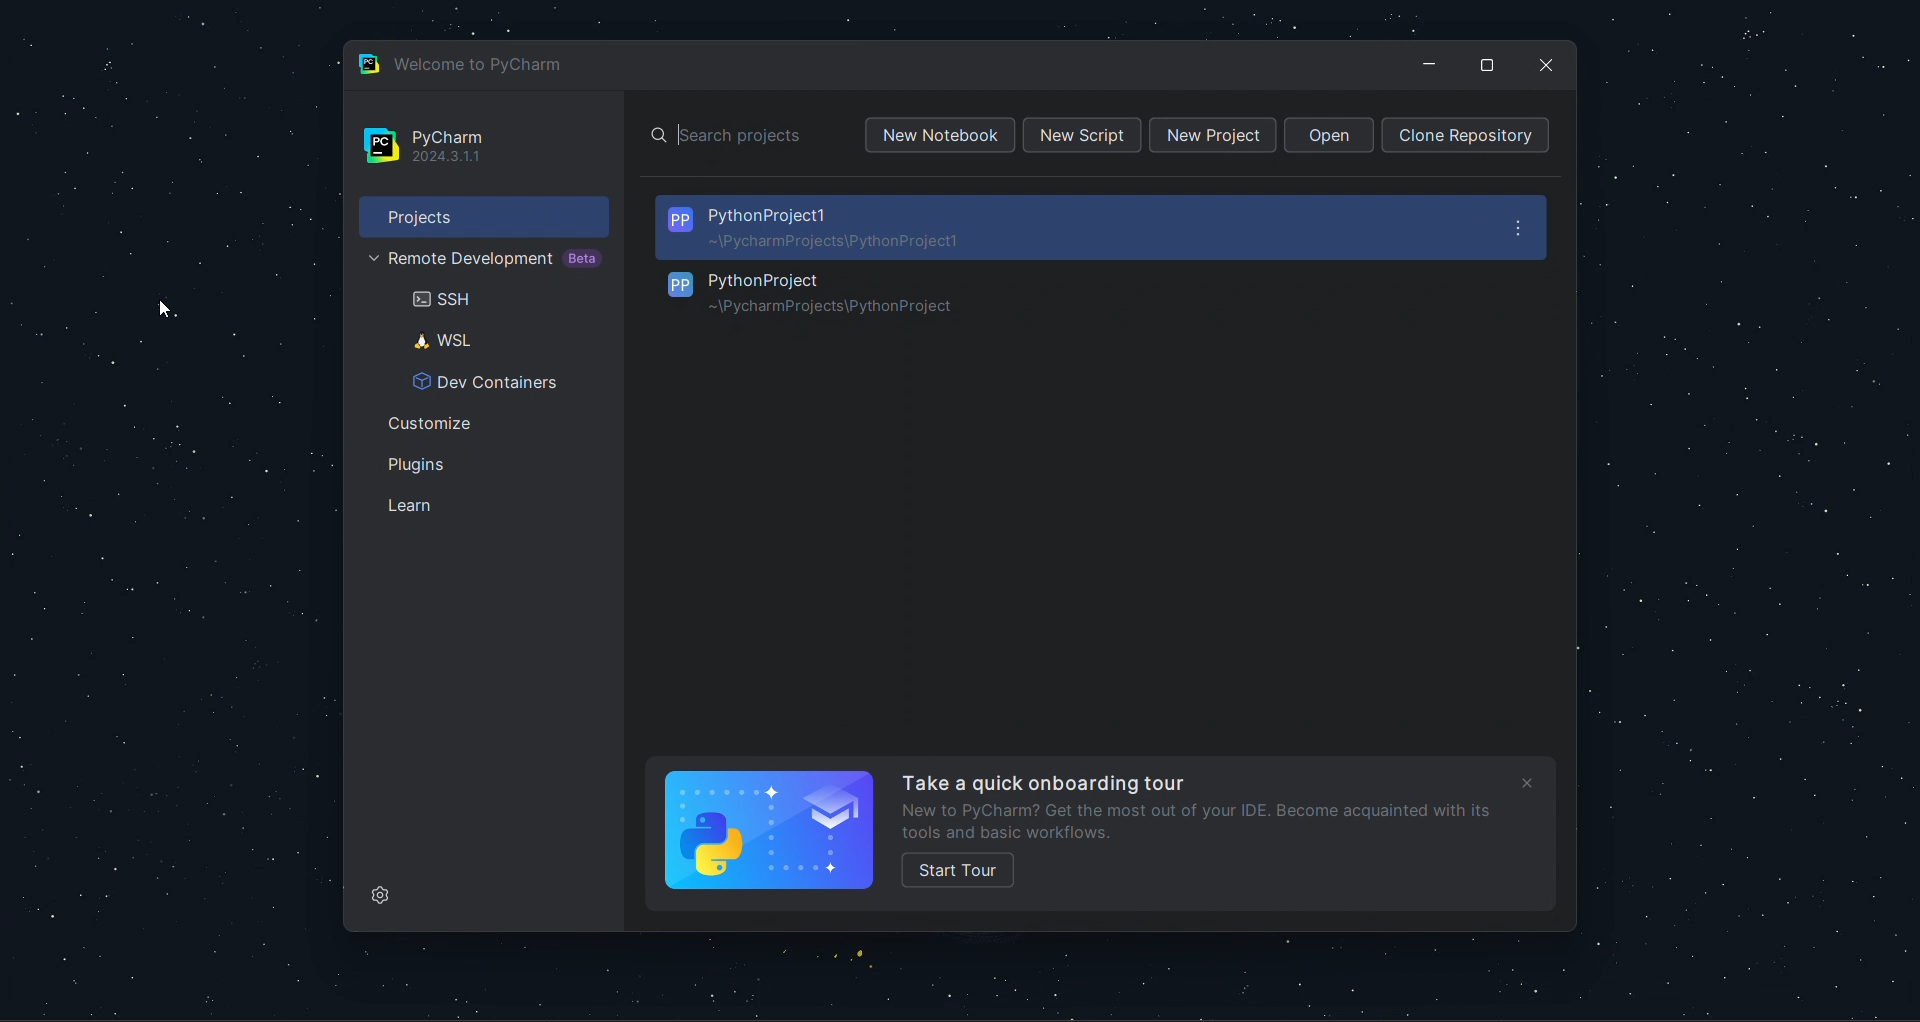  I want to click on settings, so click(382, 896).